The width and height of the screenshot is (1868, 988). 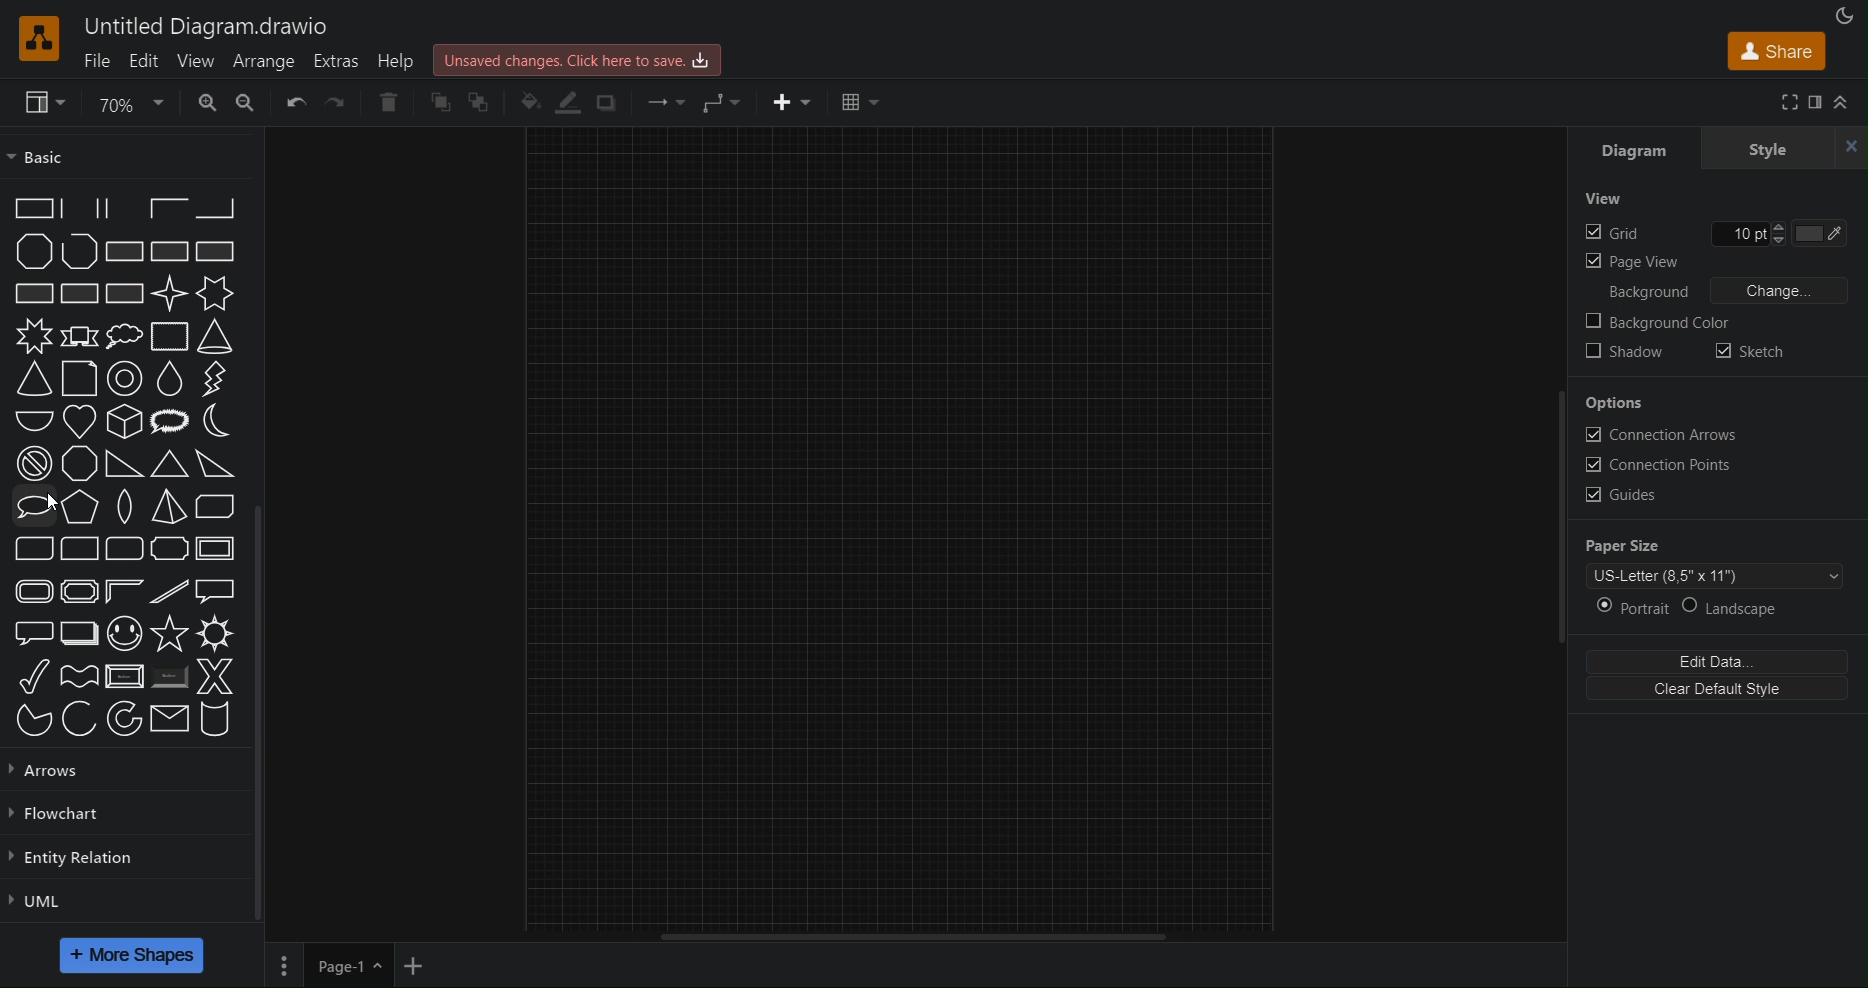 I want to click on Entity Relation, so click(x=68, y=859).